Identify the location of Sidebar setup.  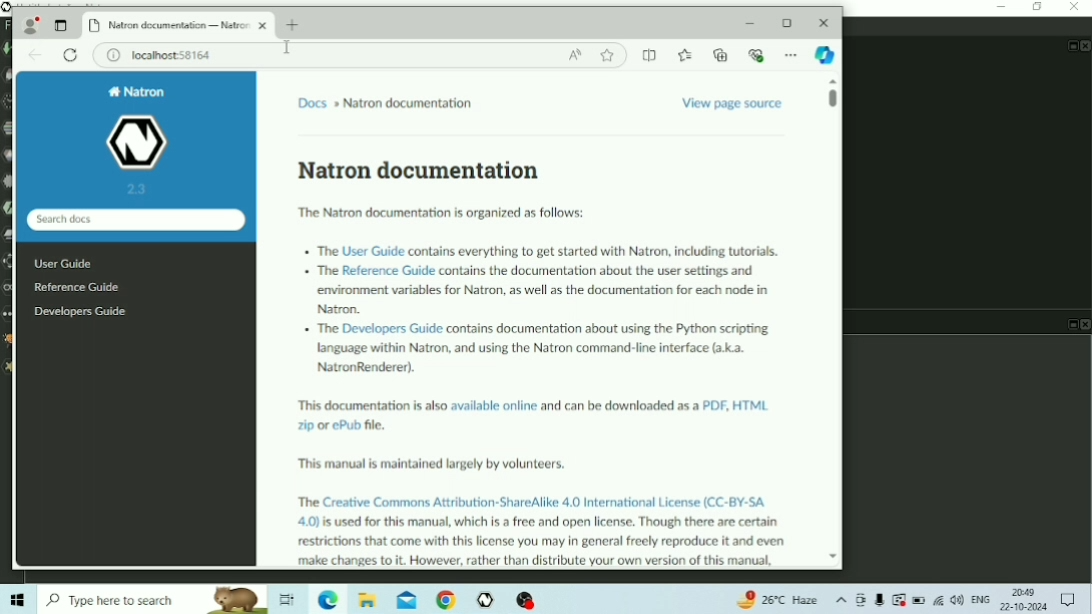
(791, 54).